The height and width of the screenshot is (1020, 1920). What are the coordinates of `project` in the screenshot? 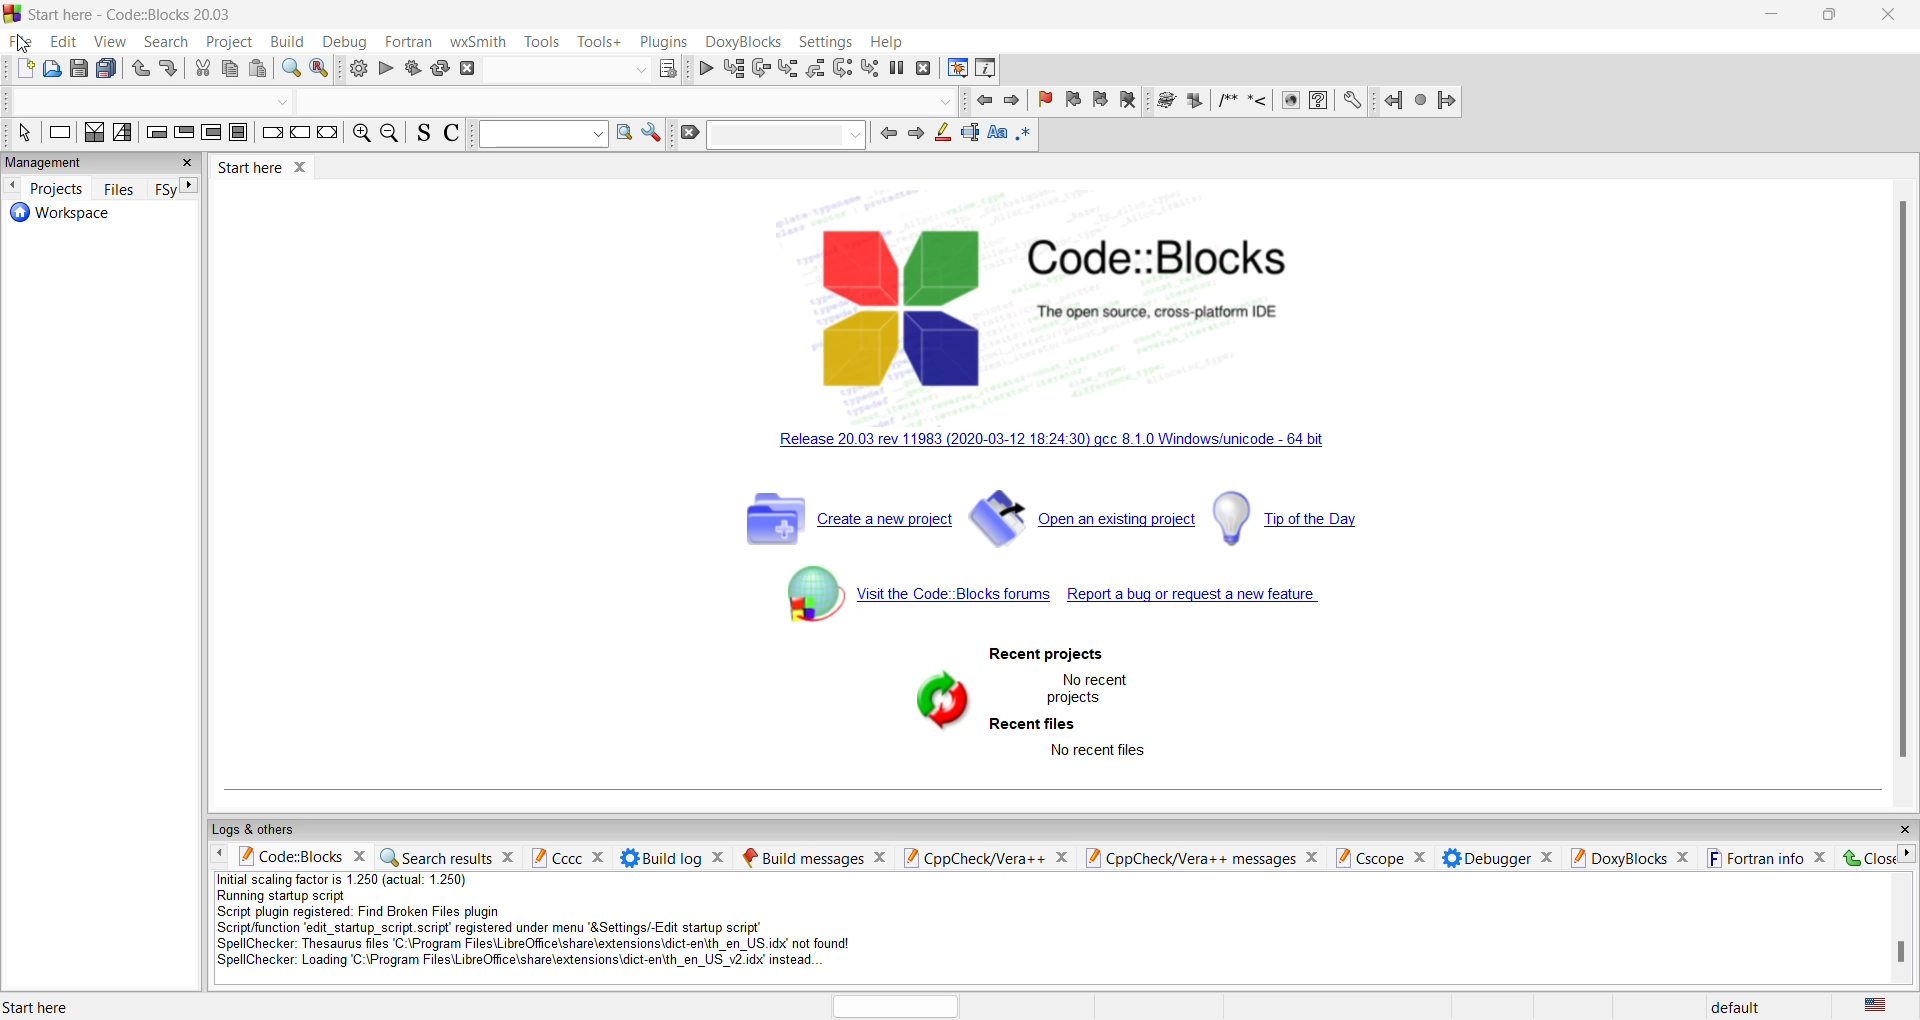 It's located at (227, 42).